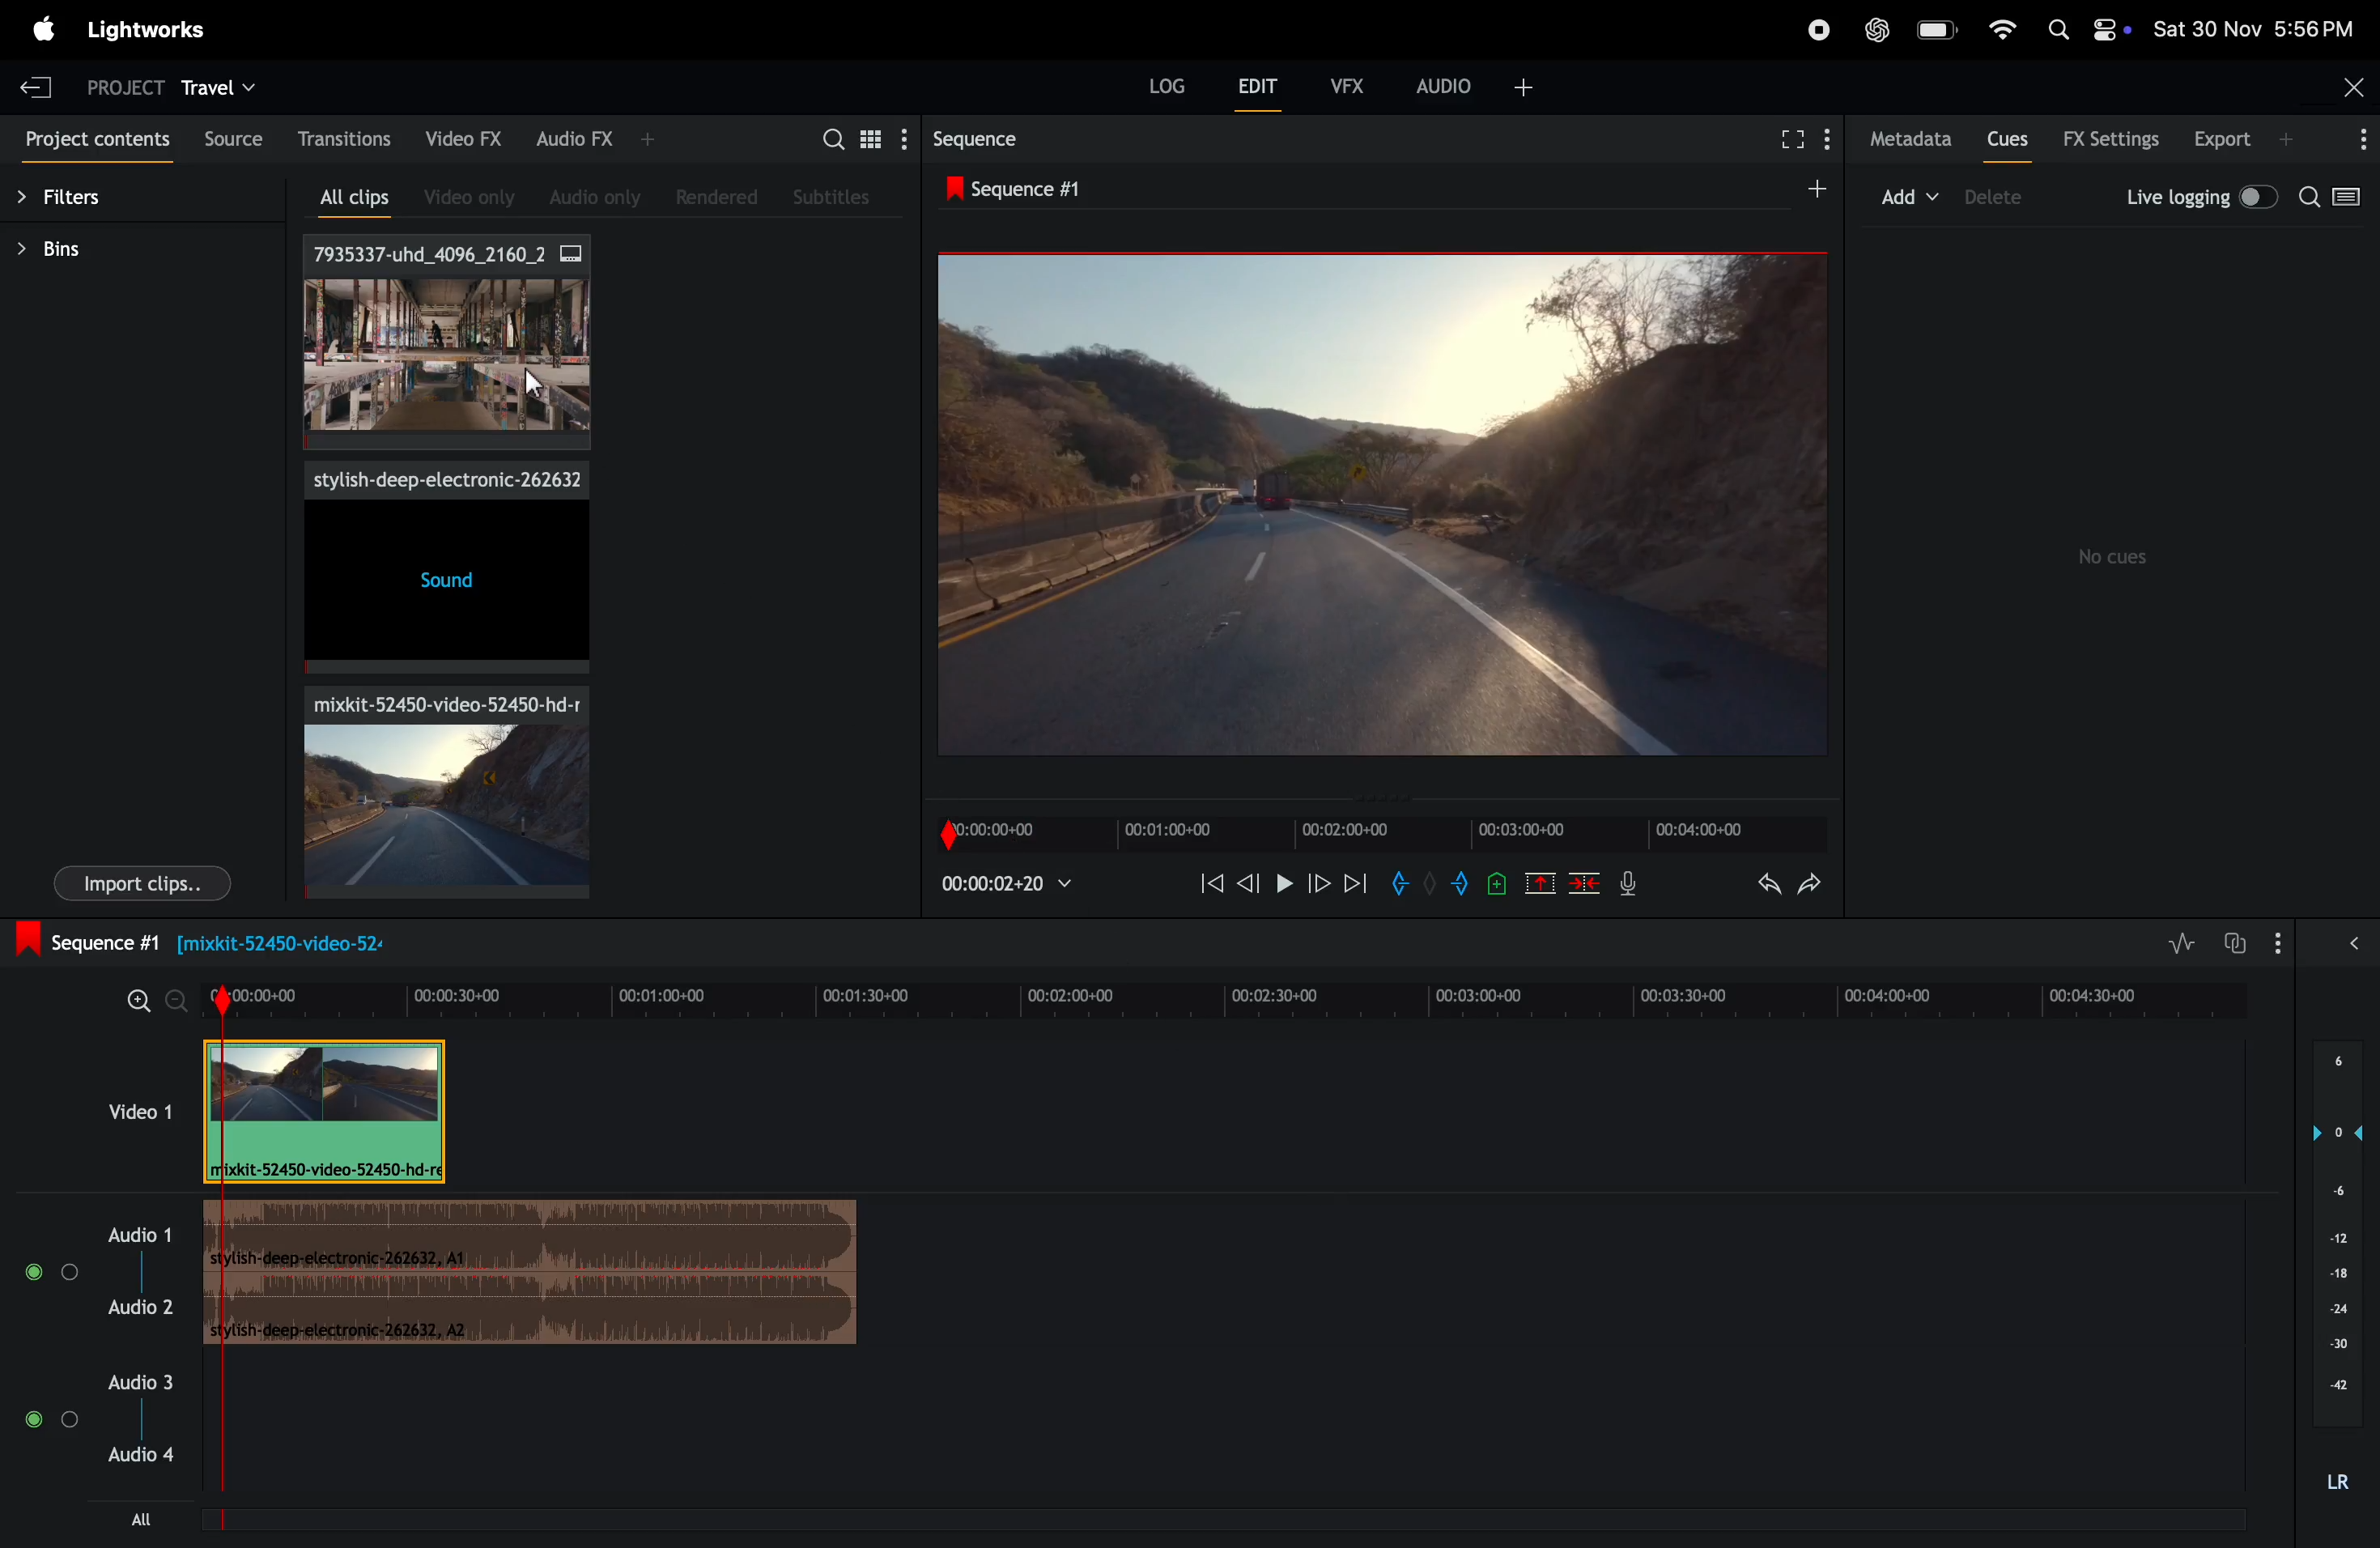 Image resolution: width=2380 pixels, height=1548 pixels. I want to click on video clips, so click(447, 345).